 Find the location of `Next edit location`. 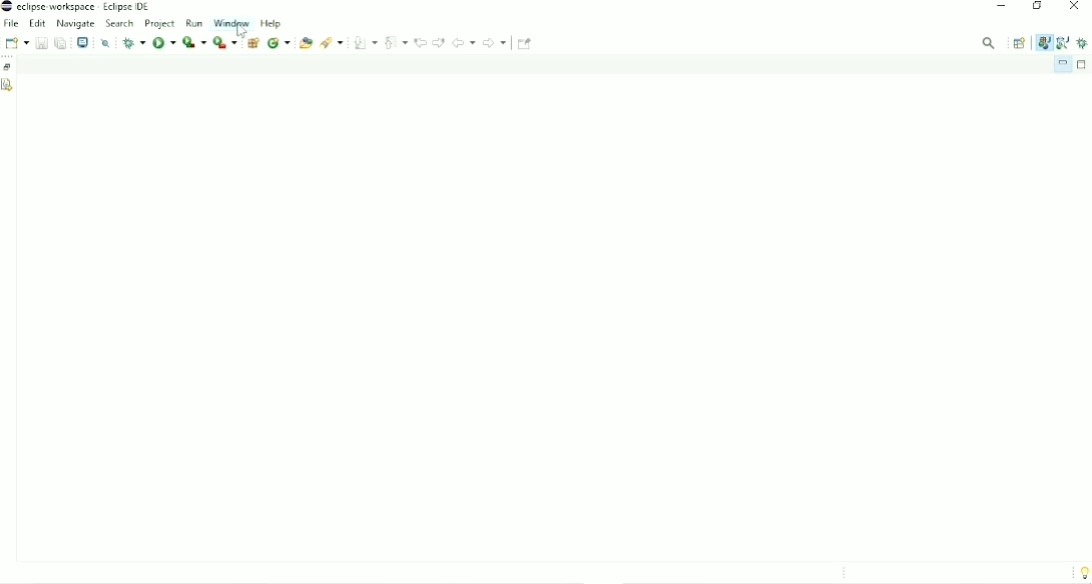

Next edit location is located at coordinates (438, 42).